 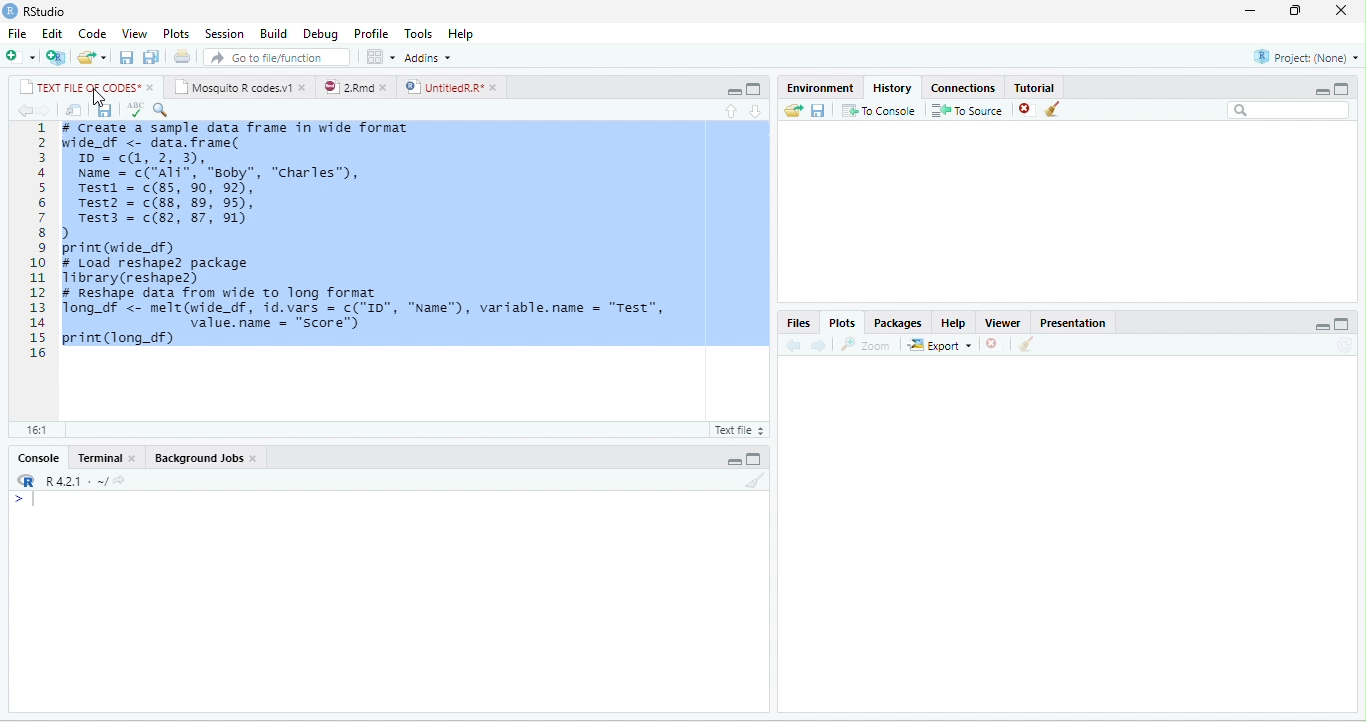 What do you see at coordinates (754, 459) in the screenshot?
I see `maximize` at bounding box center [754, 459].